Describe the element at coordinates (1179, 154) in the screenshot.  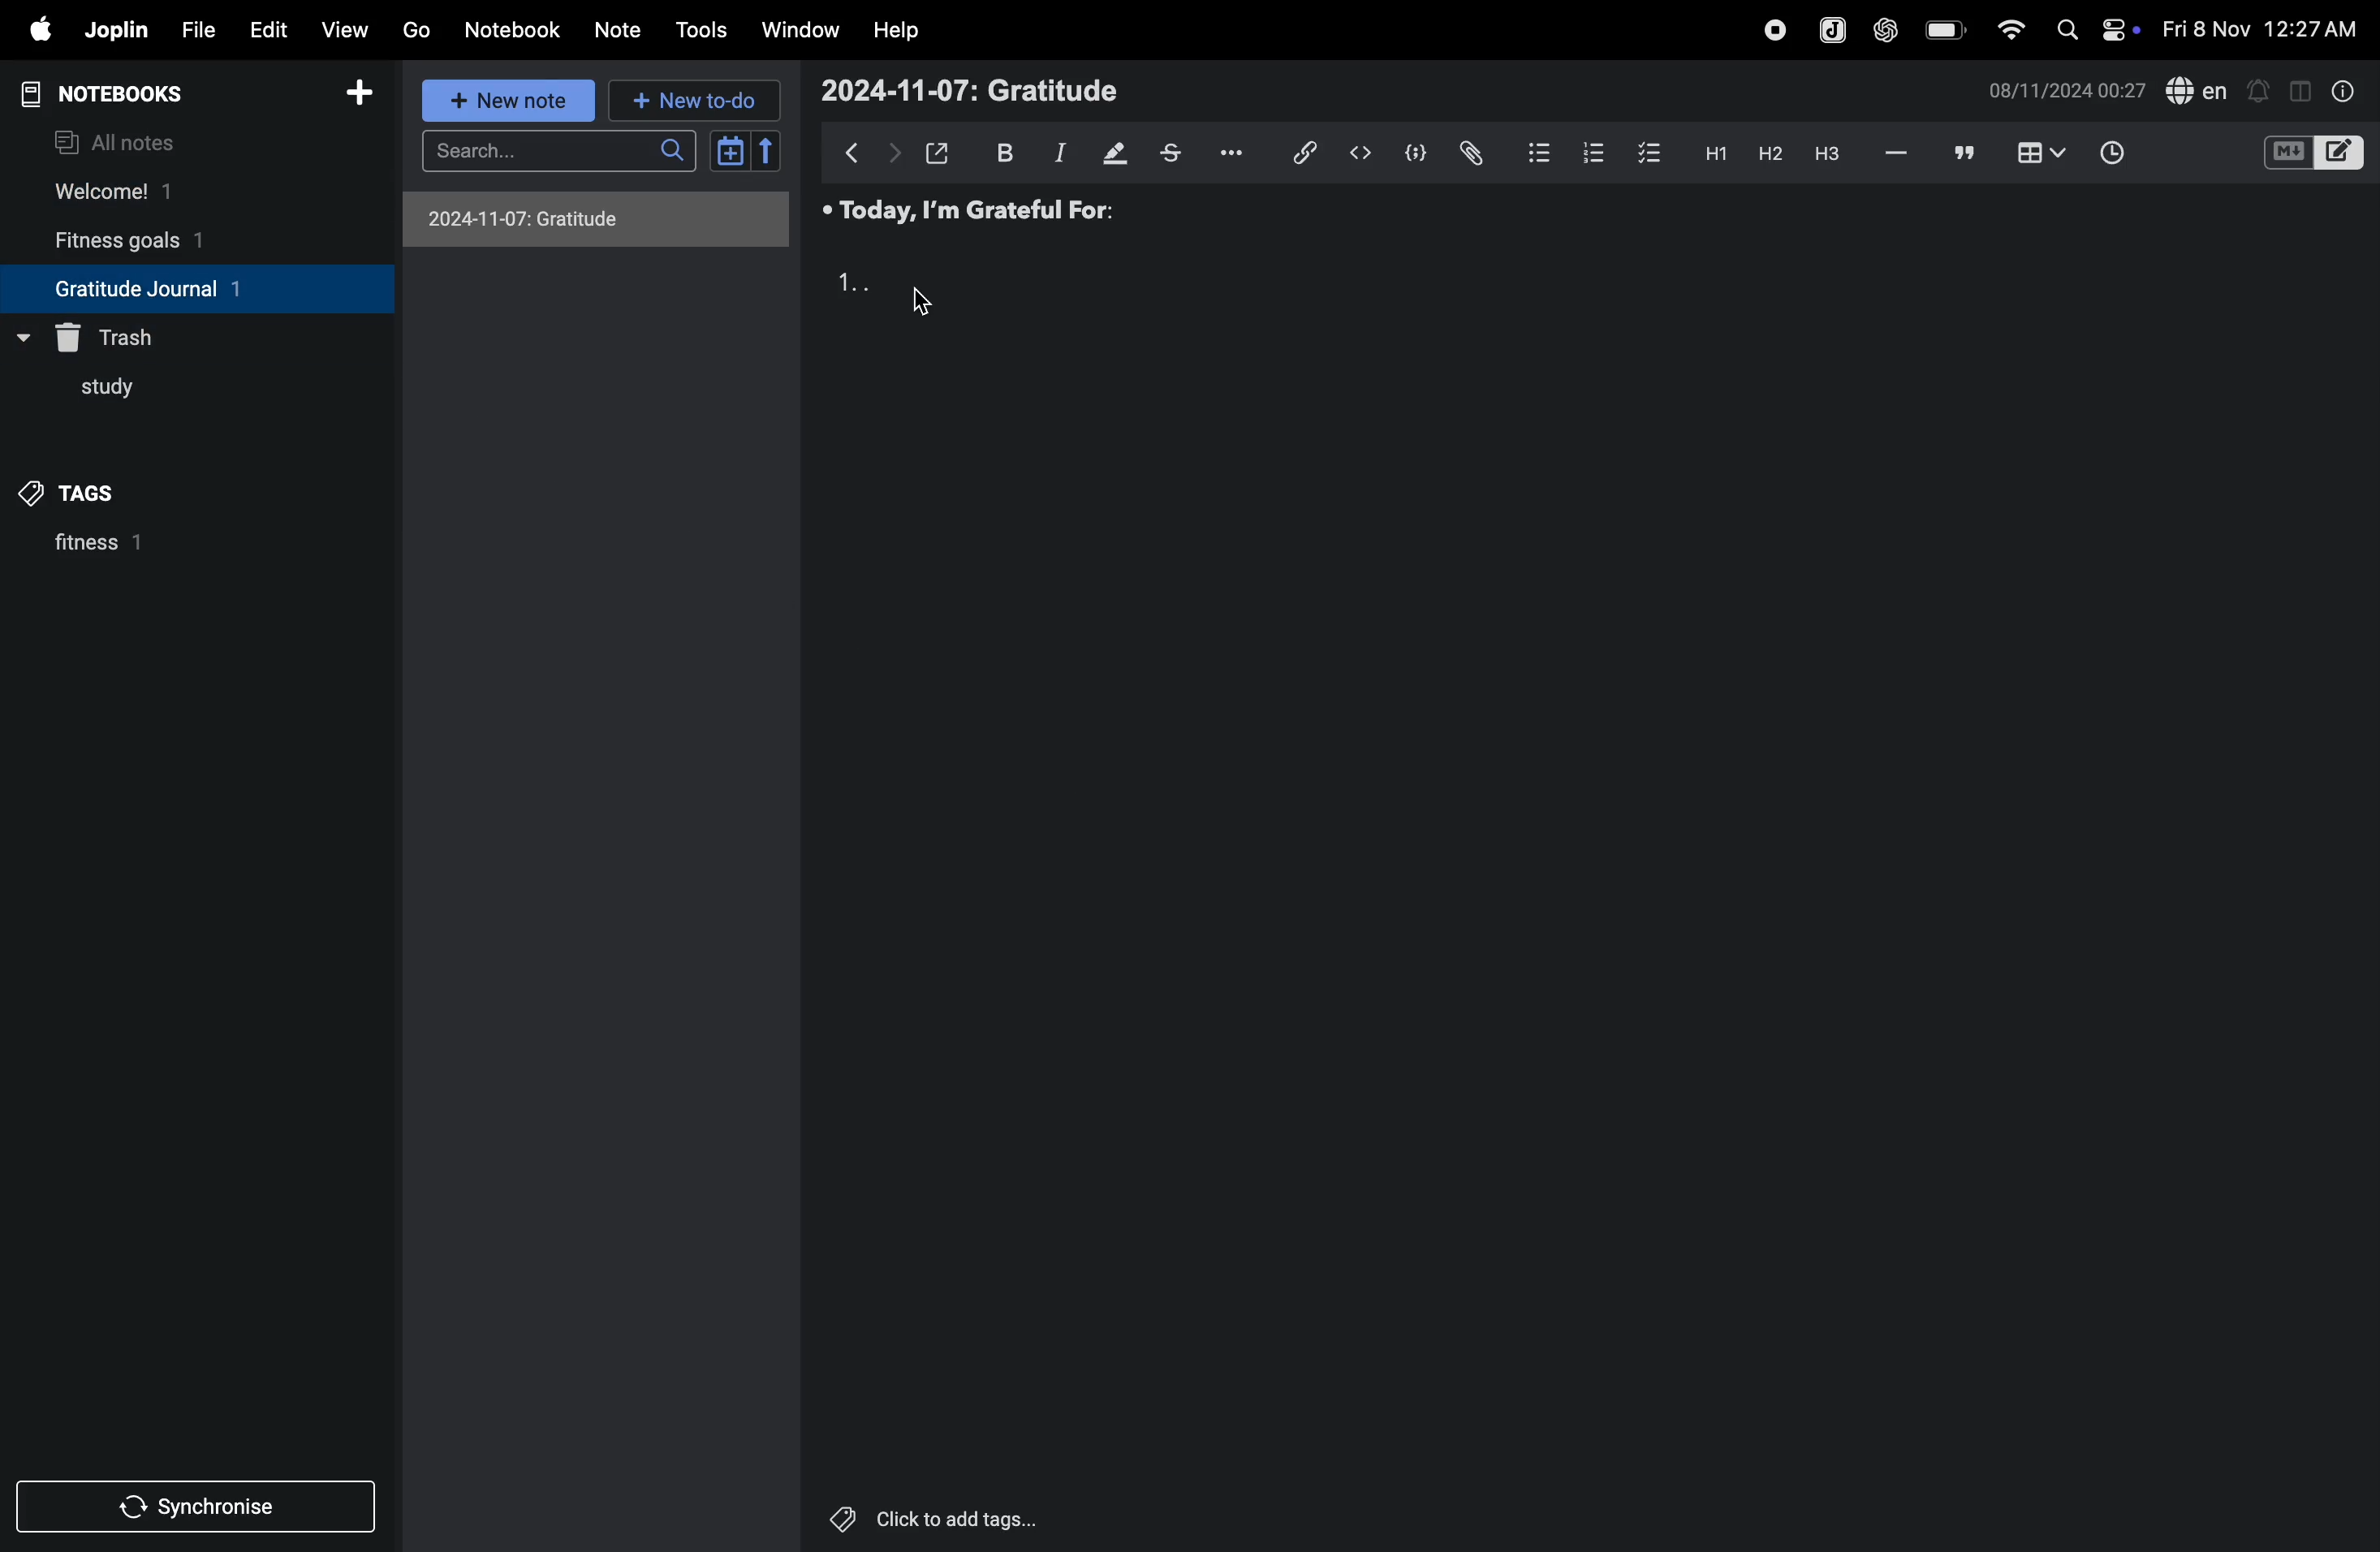
I see `strike through` at that location.